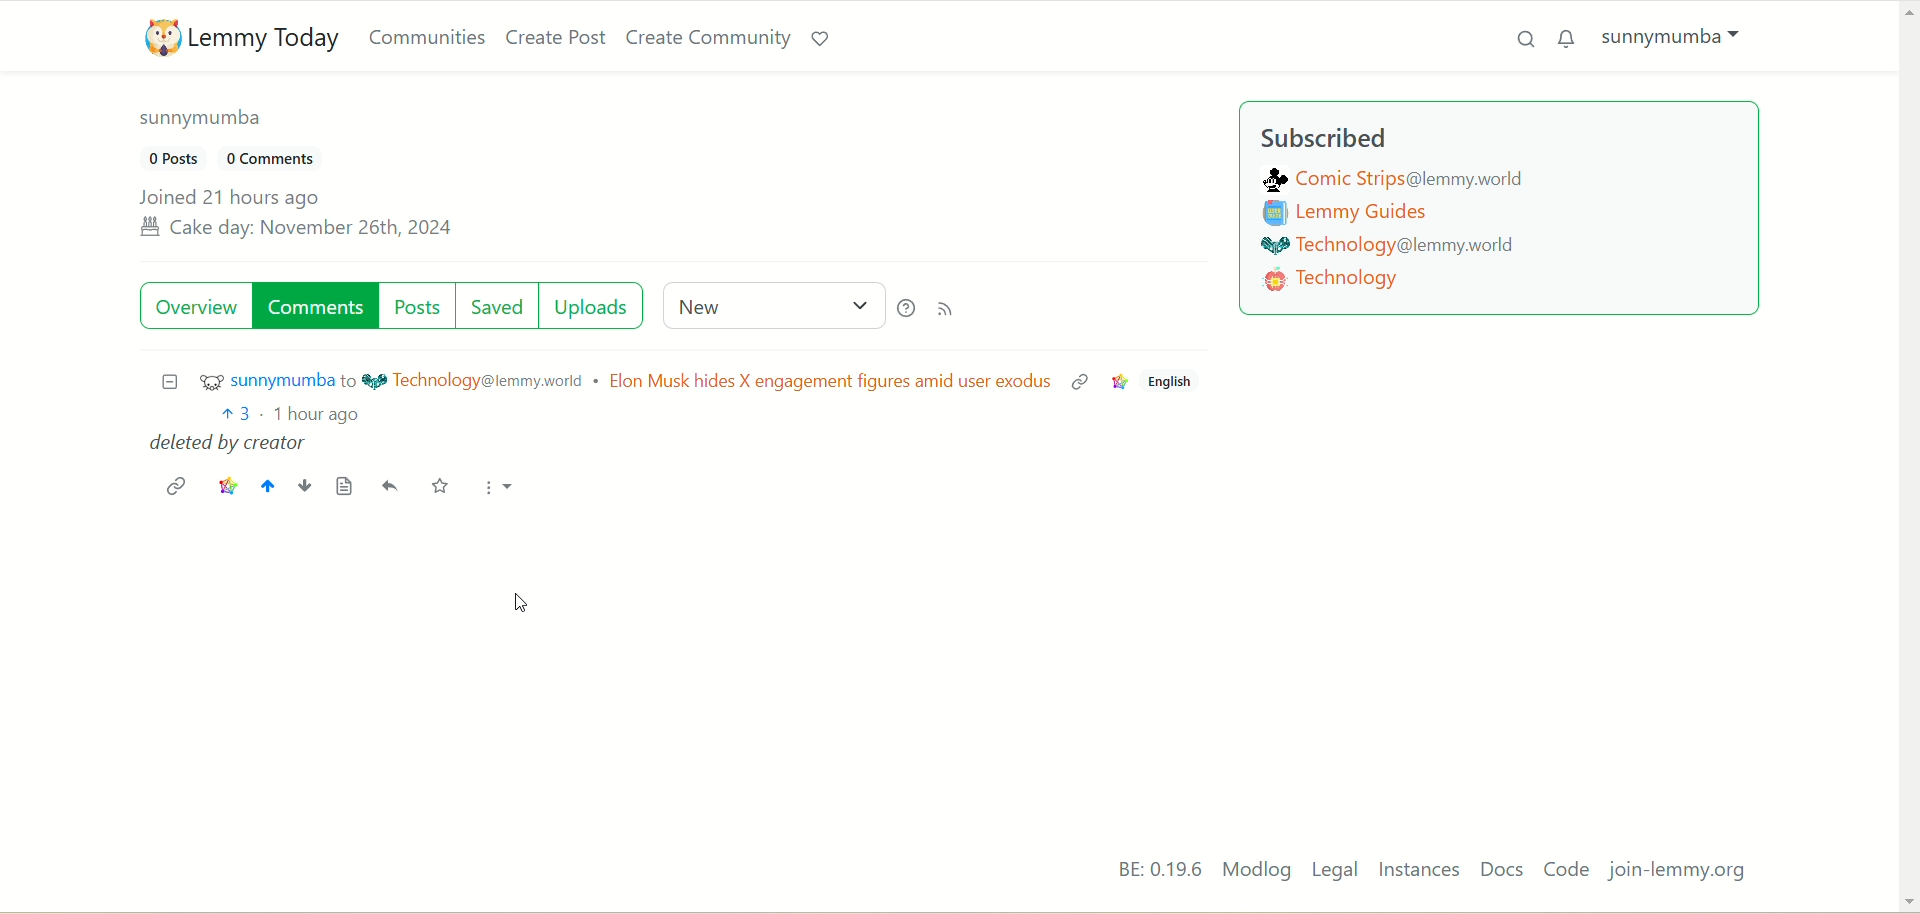 This screenshot has height=914, width=1920. Describe the element at coordinates (1176, 381) in the screenshot. I see `English` at that location.